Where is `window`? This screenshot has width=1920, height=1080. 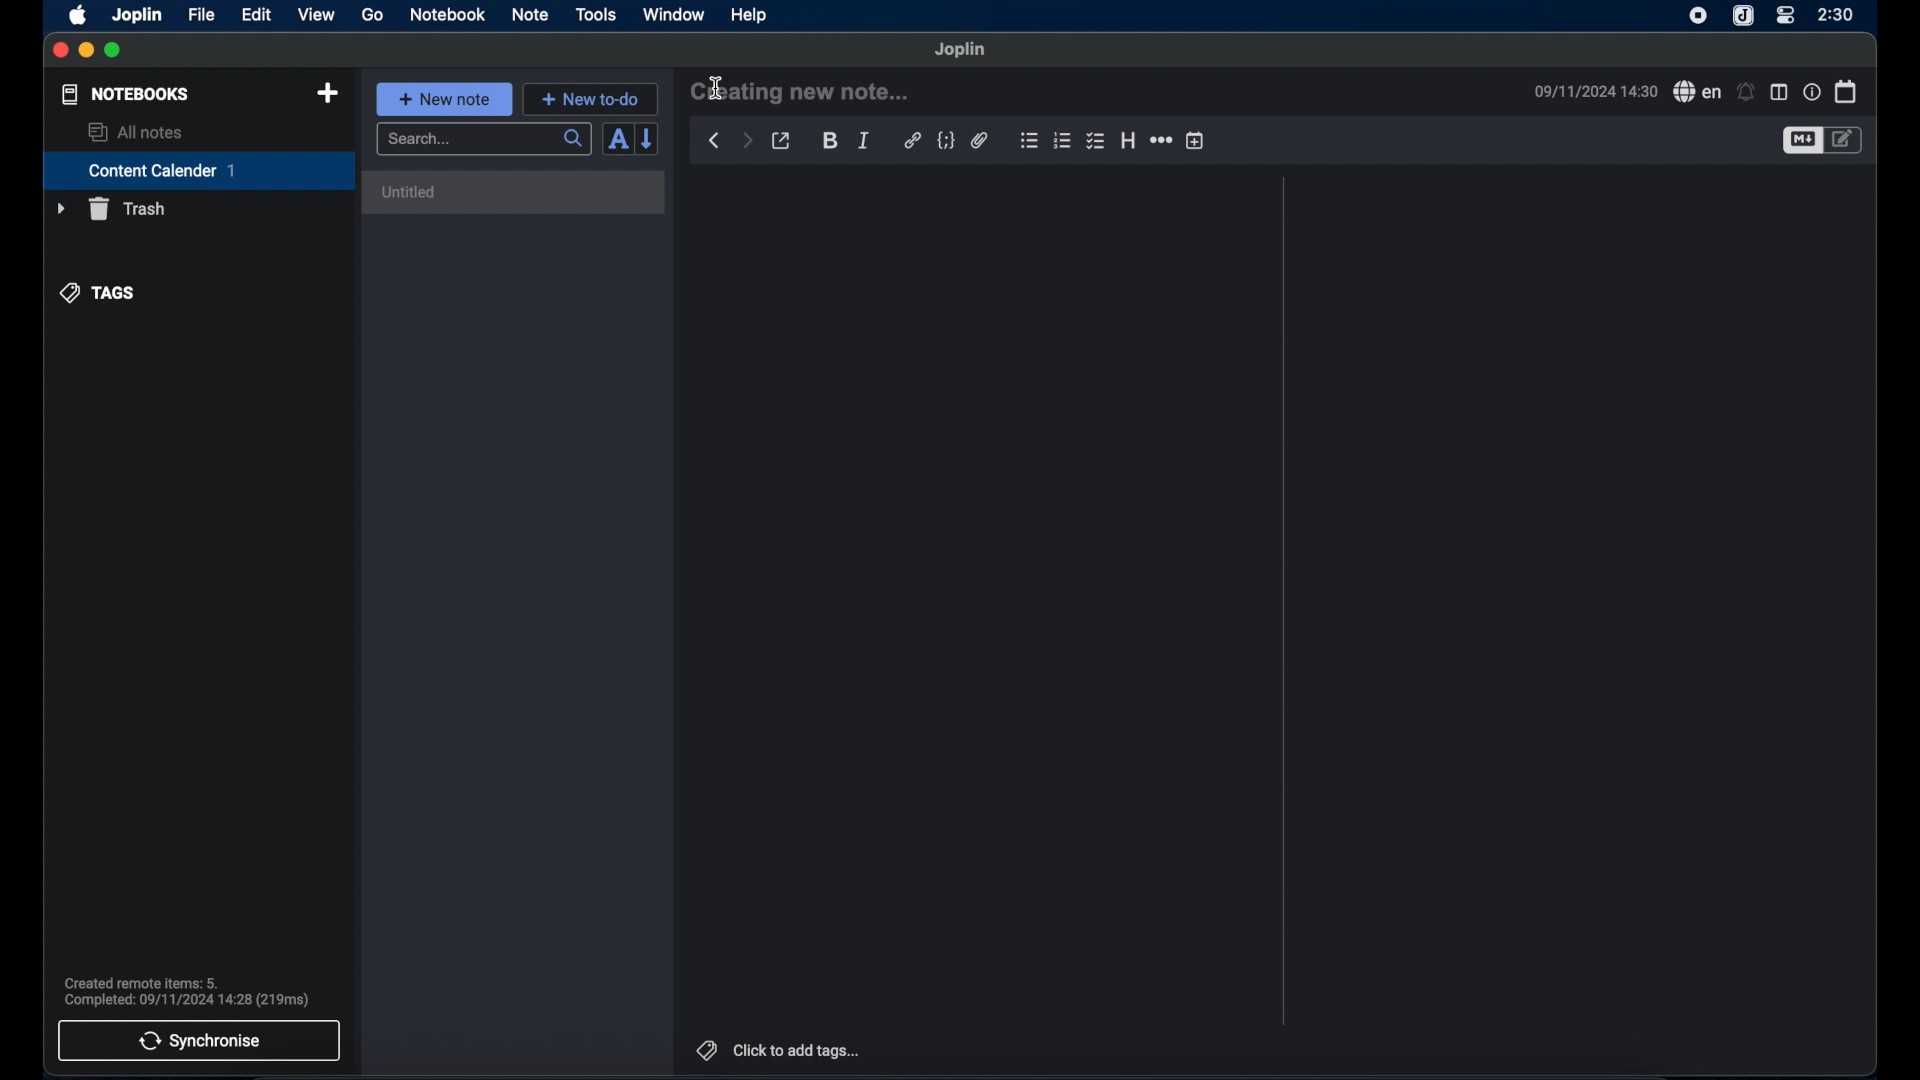
window is located at coordinates (674, 14).